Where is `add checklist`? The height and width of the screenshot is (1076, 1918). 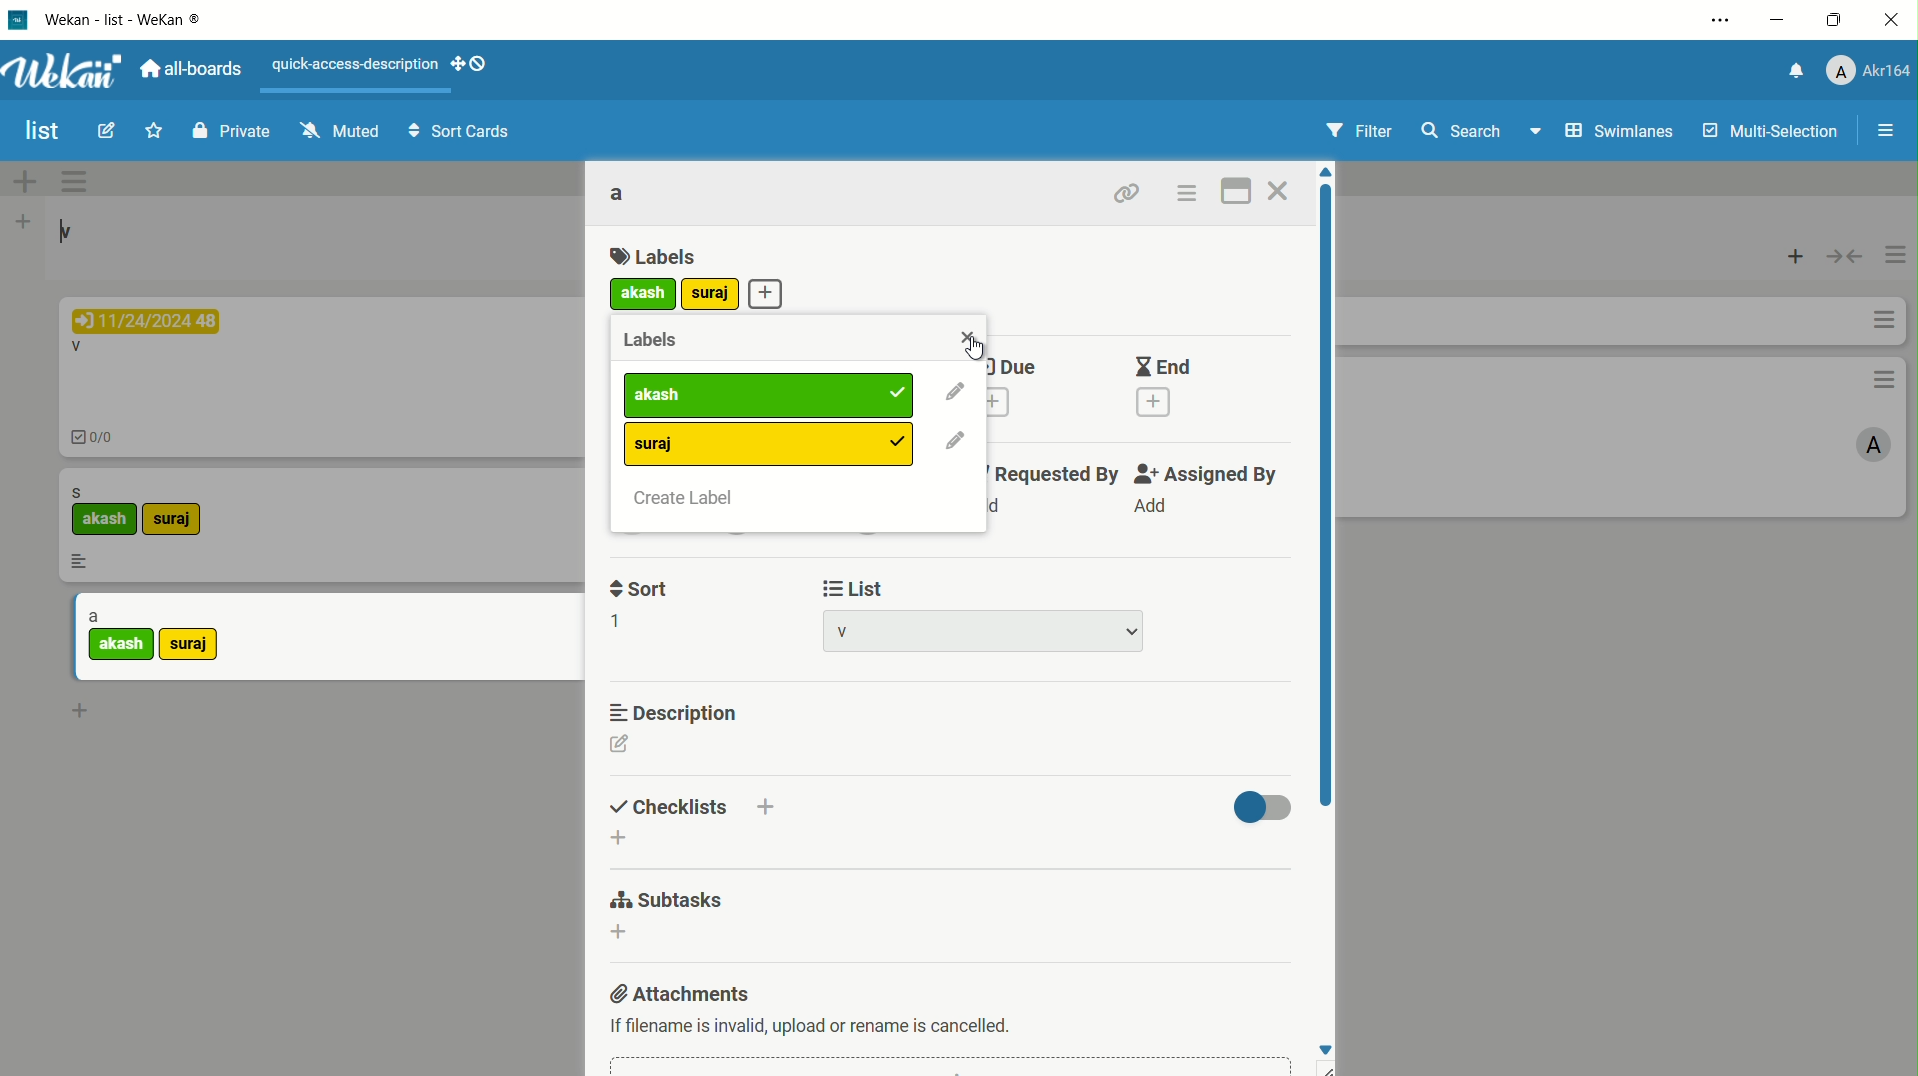
add checklist is located at coordinates (620, 836).